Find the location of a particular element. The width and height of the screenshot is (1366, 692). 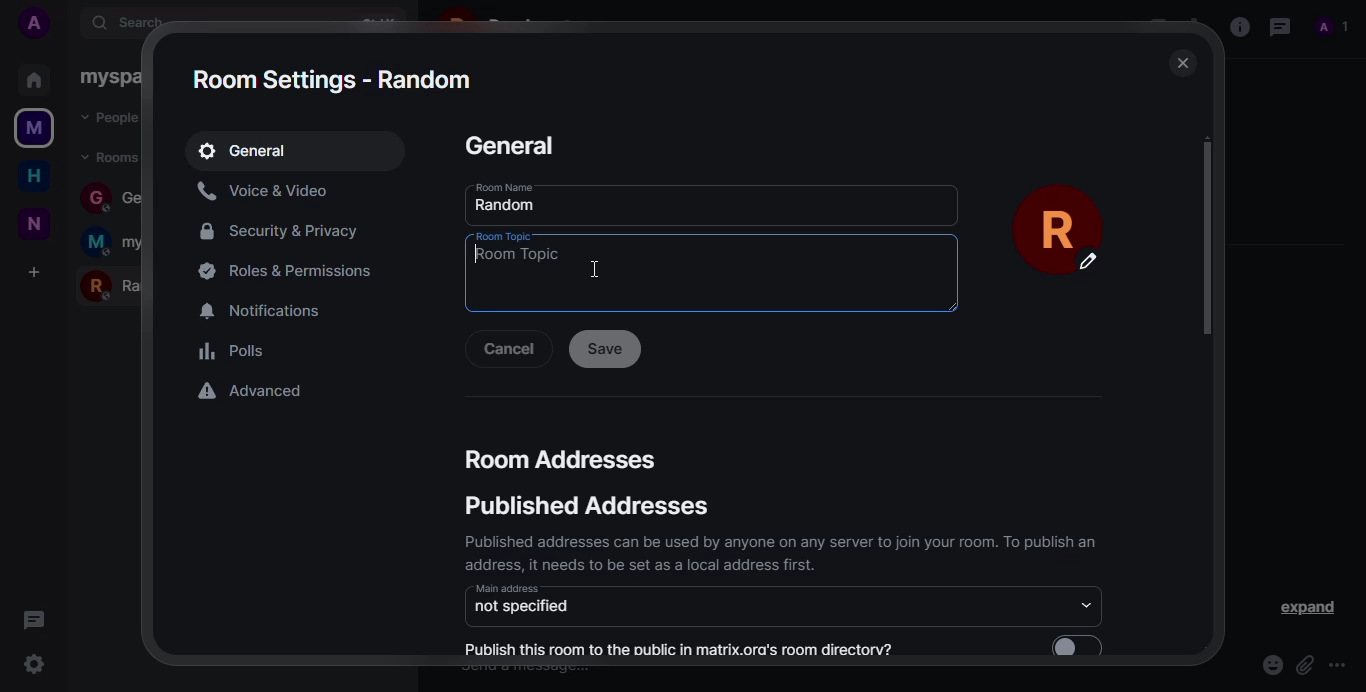

new is located at coordinates (33, 225).